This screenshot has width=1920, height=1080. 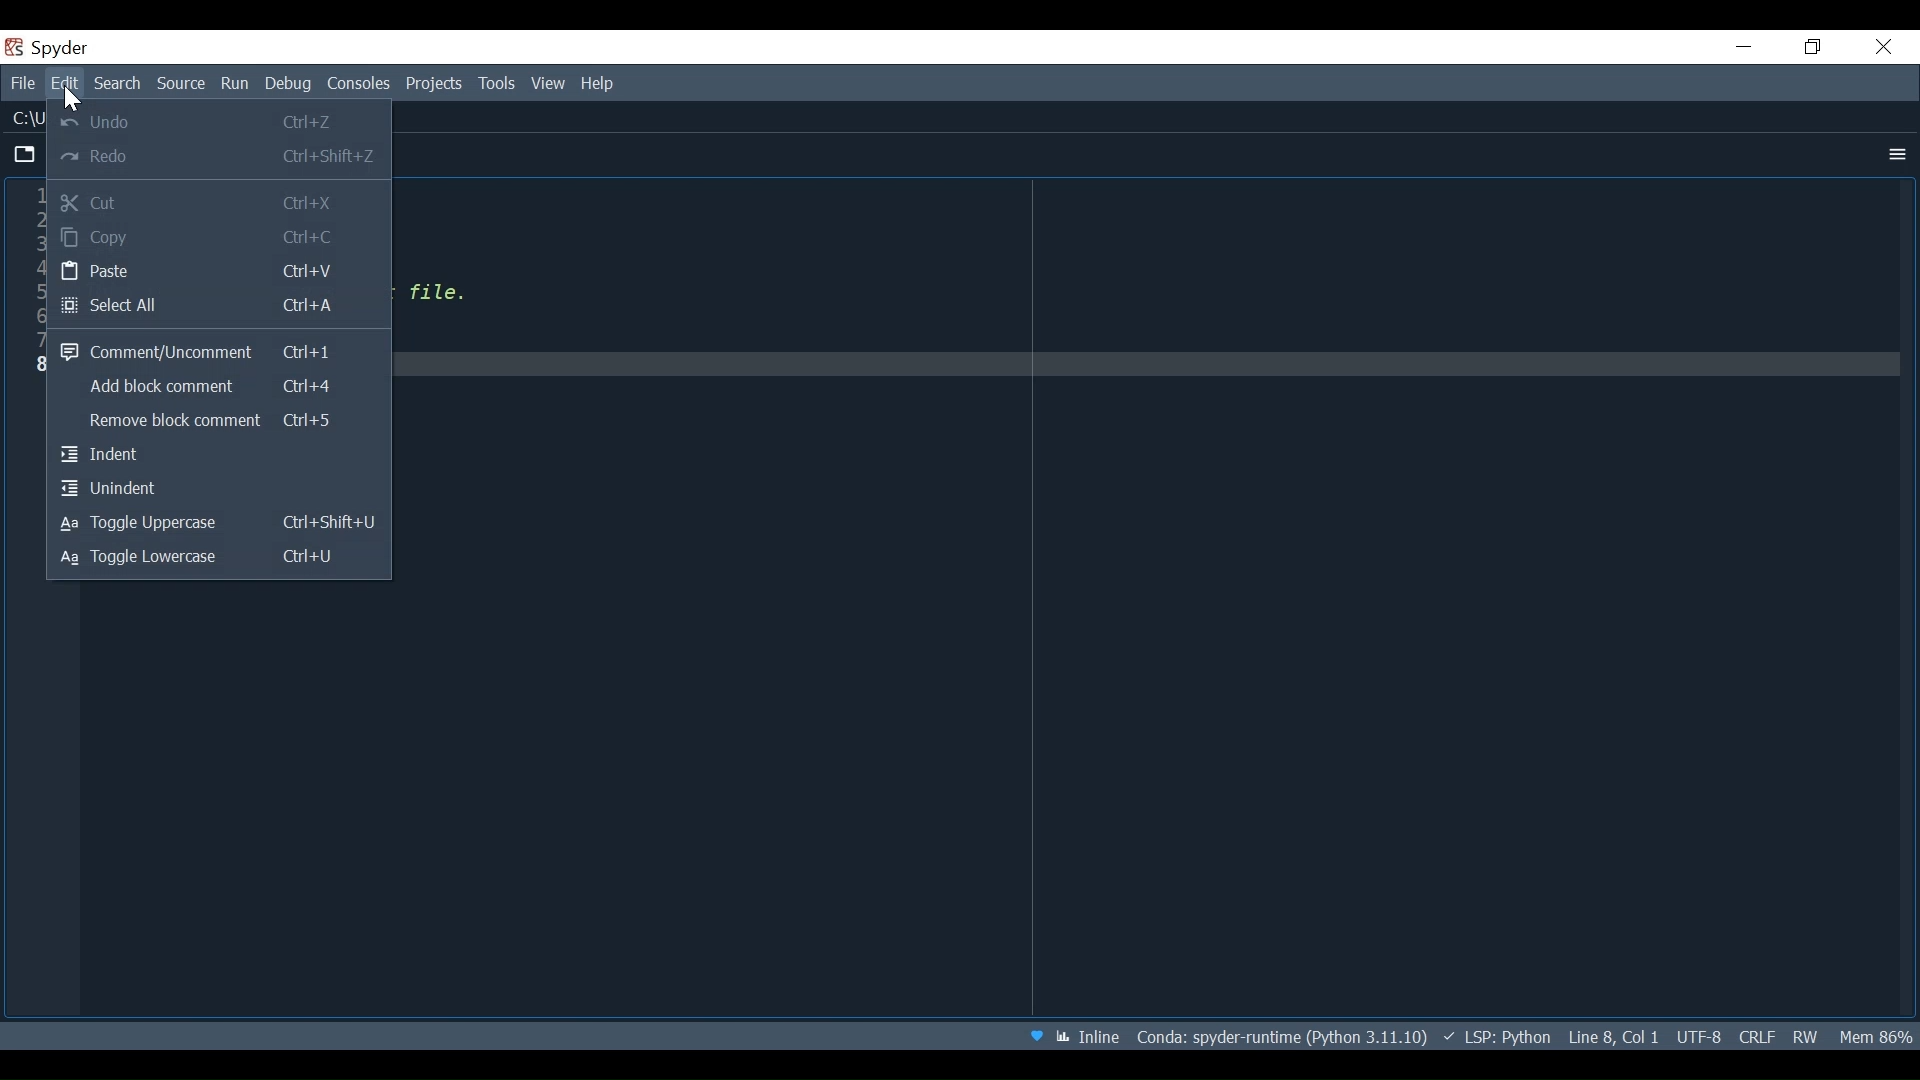 What do you see at coordinates (1497, 1035) in the screenshot?
I see `Language` at bounding box center [1497, 1035].